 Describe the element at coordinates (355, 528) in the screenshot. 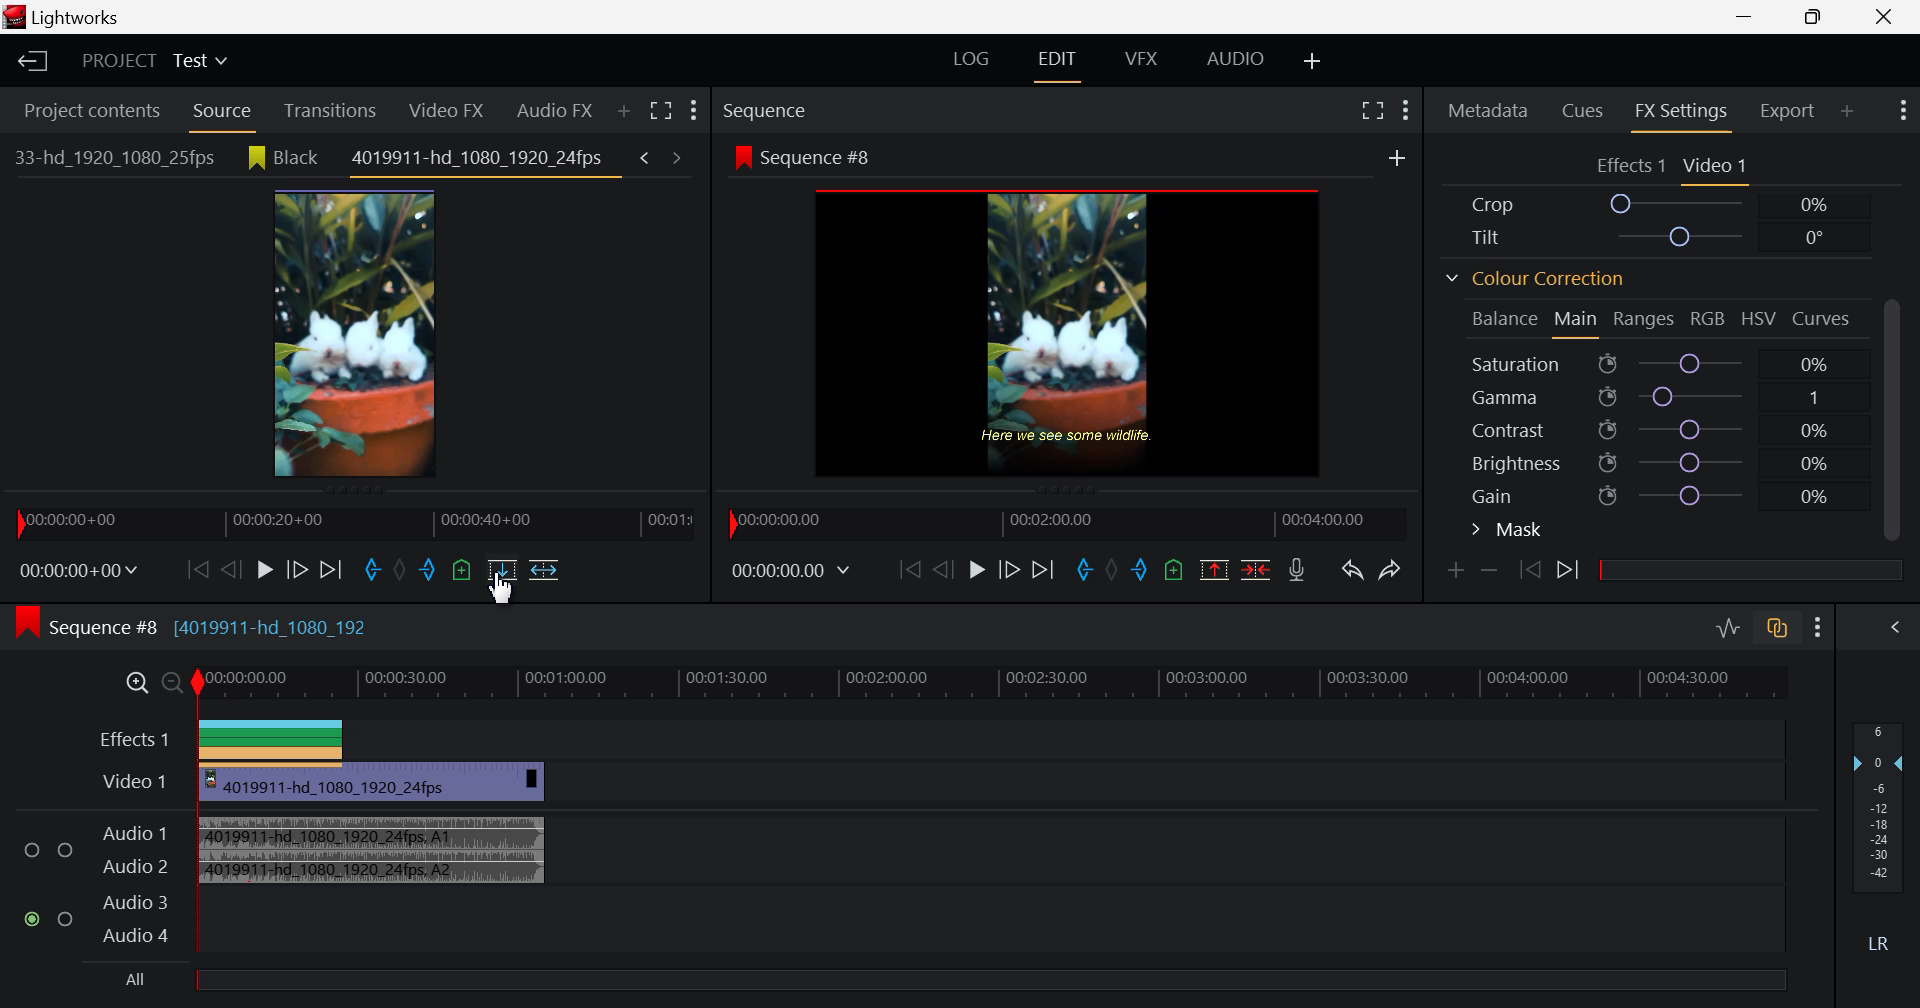

I see `Clip Timeline` at that location.